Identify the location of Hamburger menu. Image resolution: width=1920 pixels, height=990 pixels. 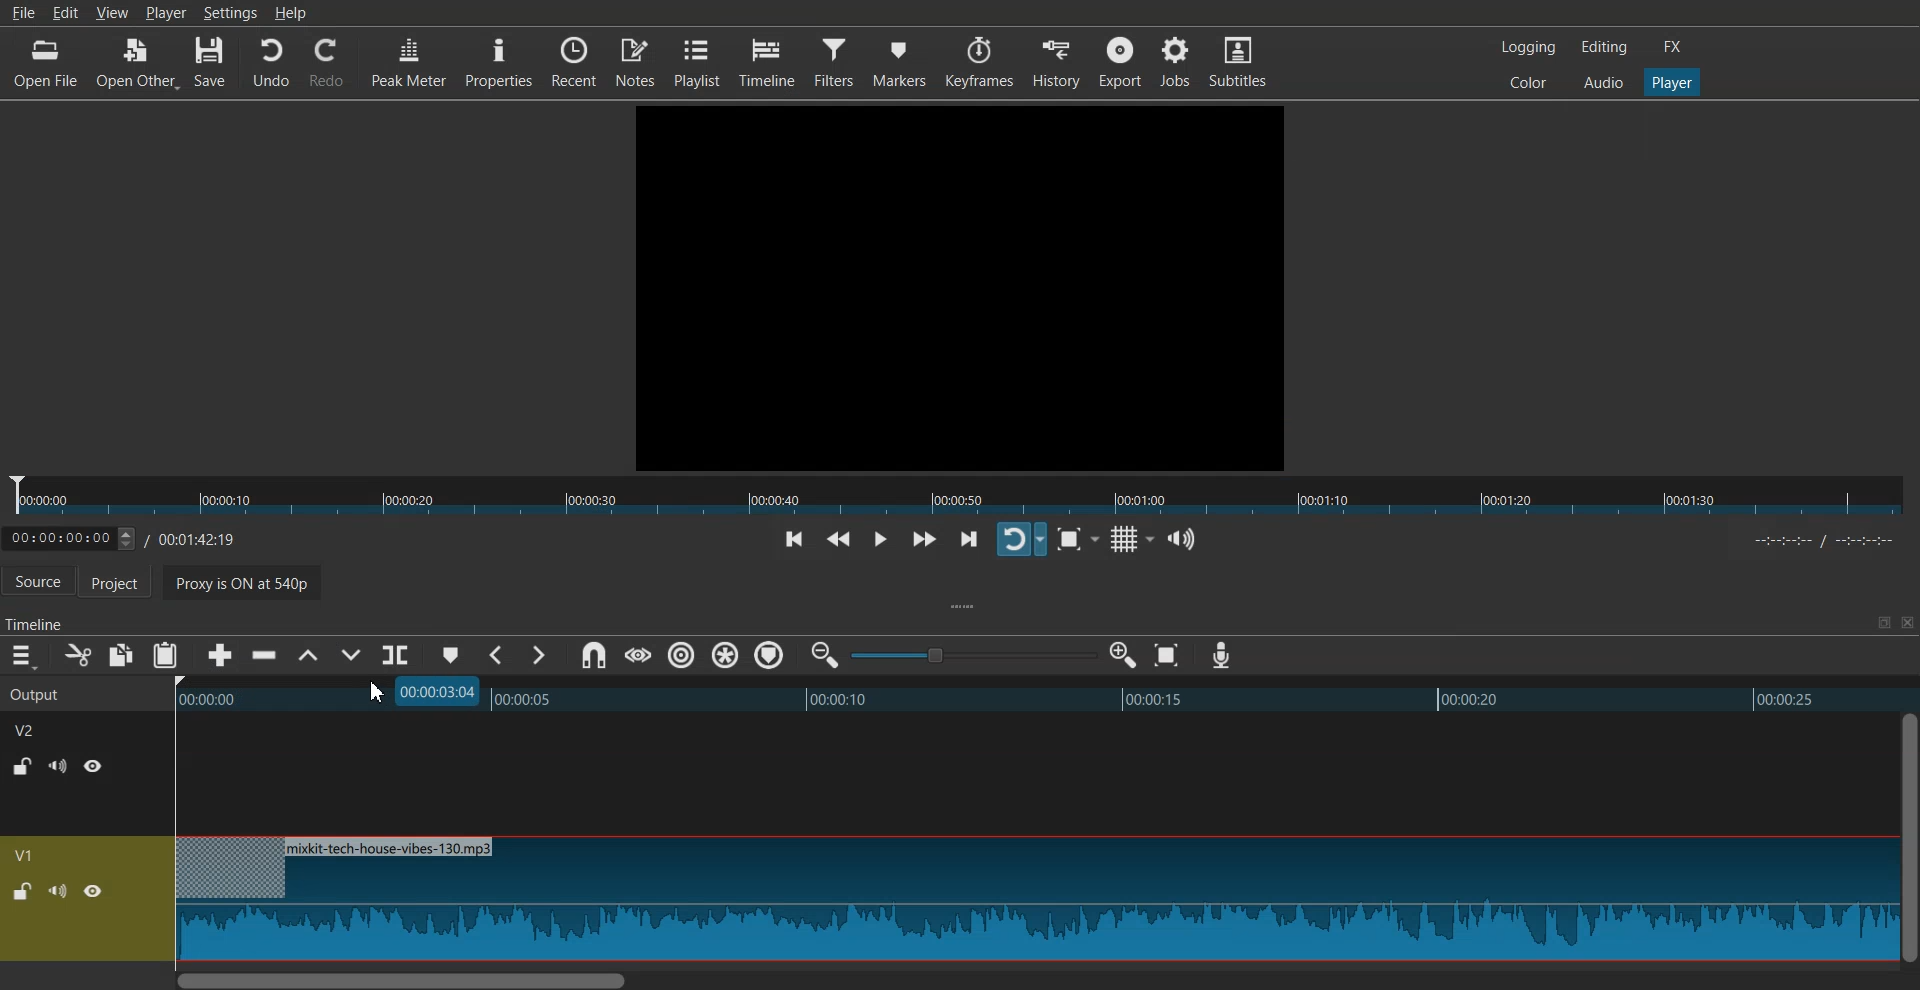
(22, 656).